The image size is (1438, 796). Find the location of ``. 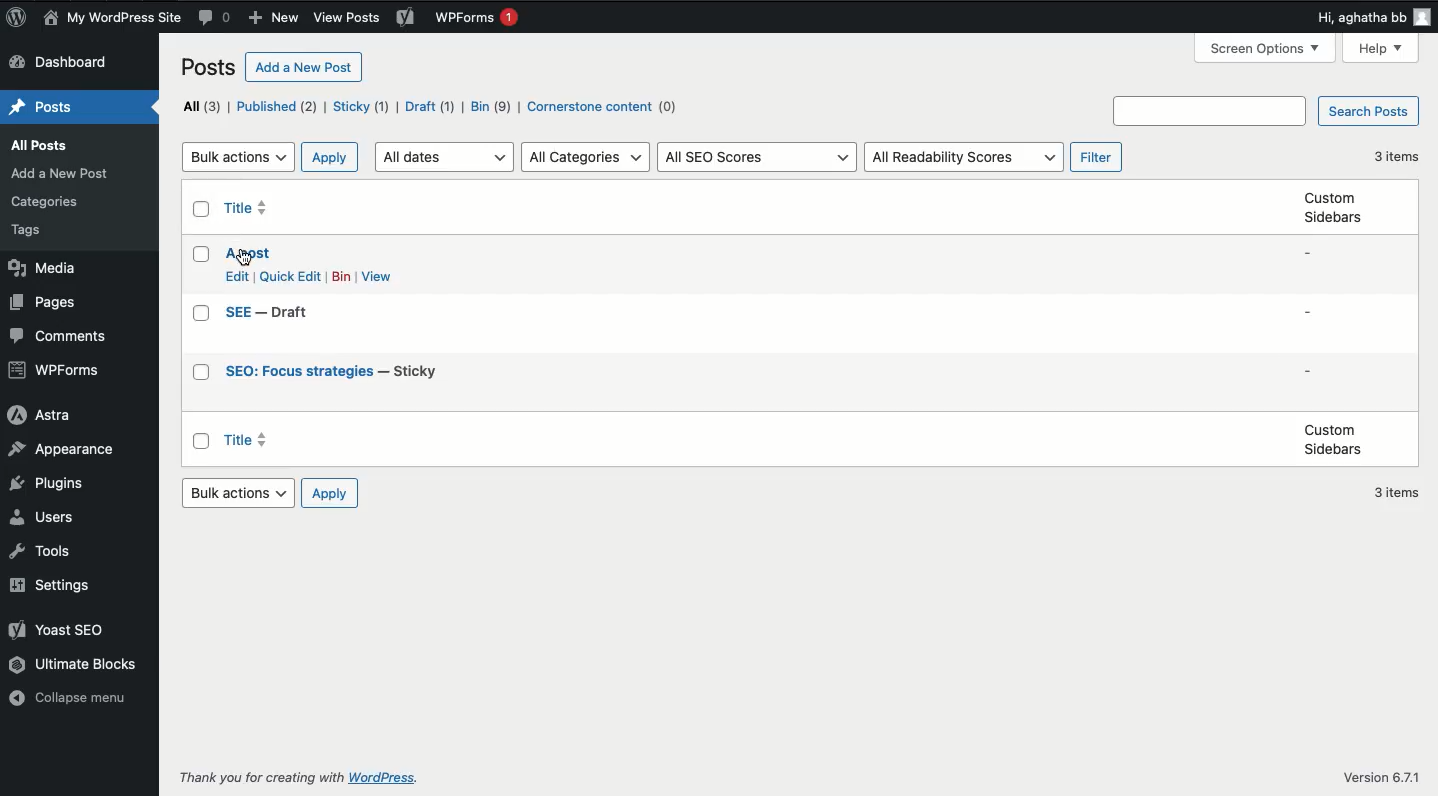

 is located at coordinates (43, 143).